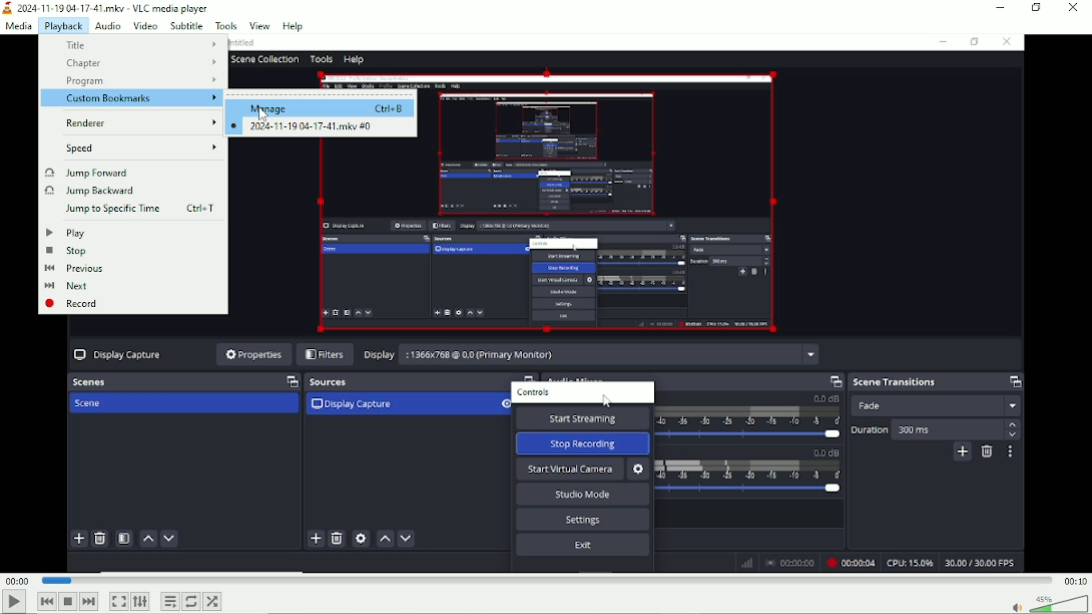 This screenshot has width=1092, height=614. I want to click on Custom bookmarks, so click(140, 98).